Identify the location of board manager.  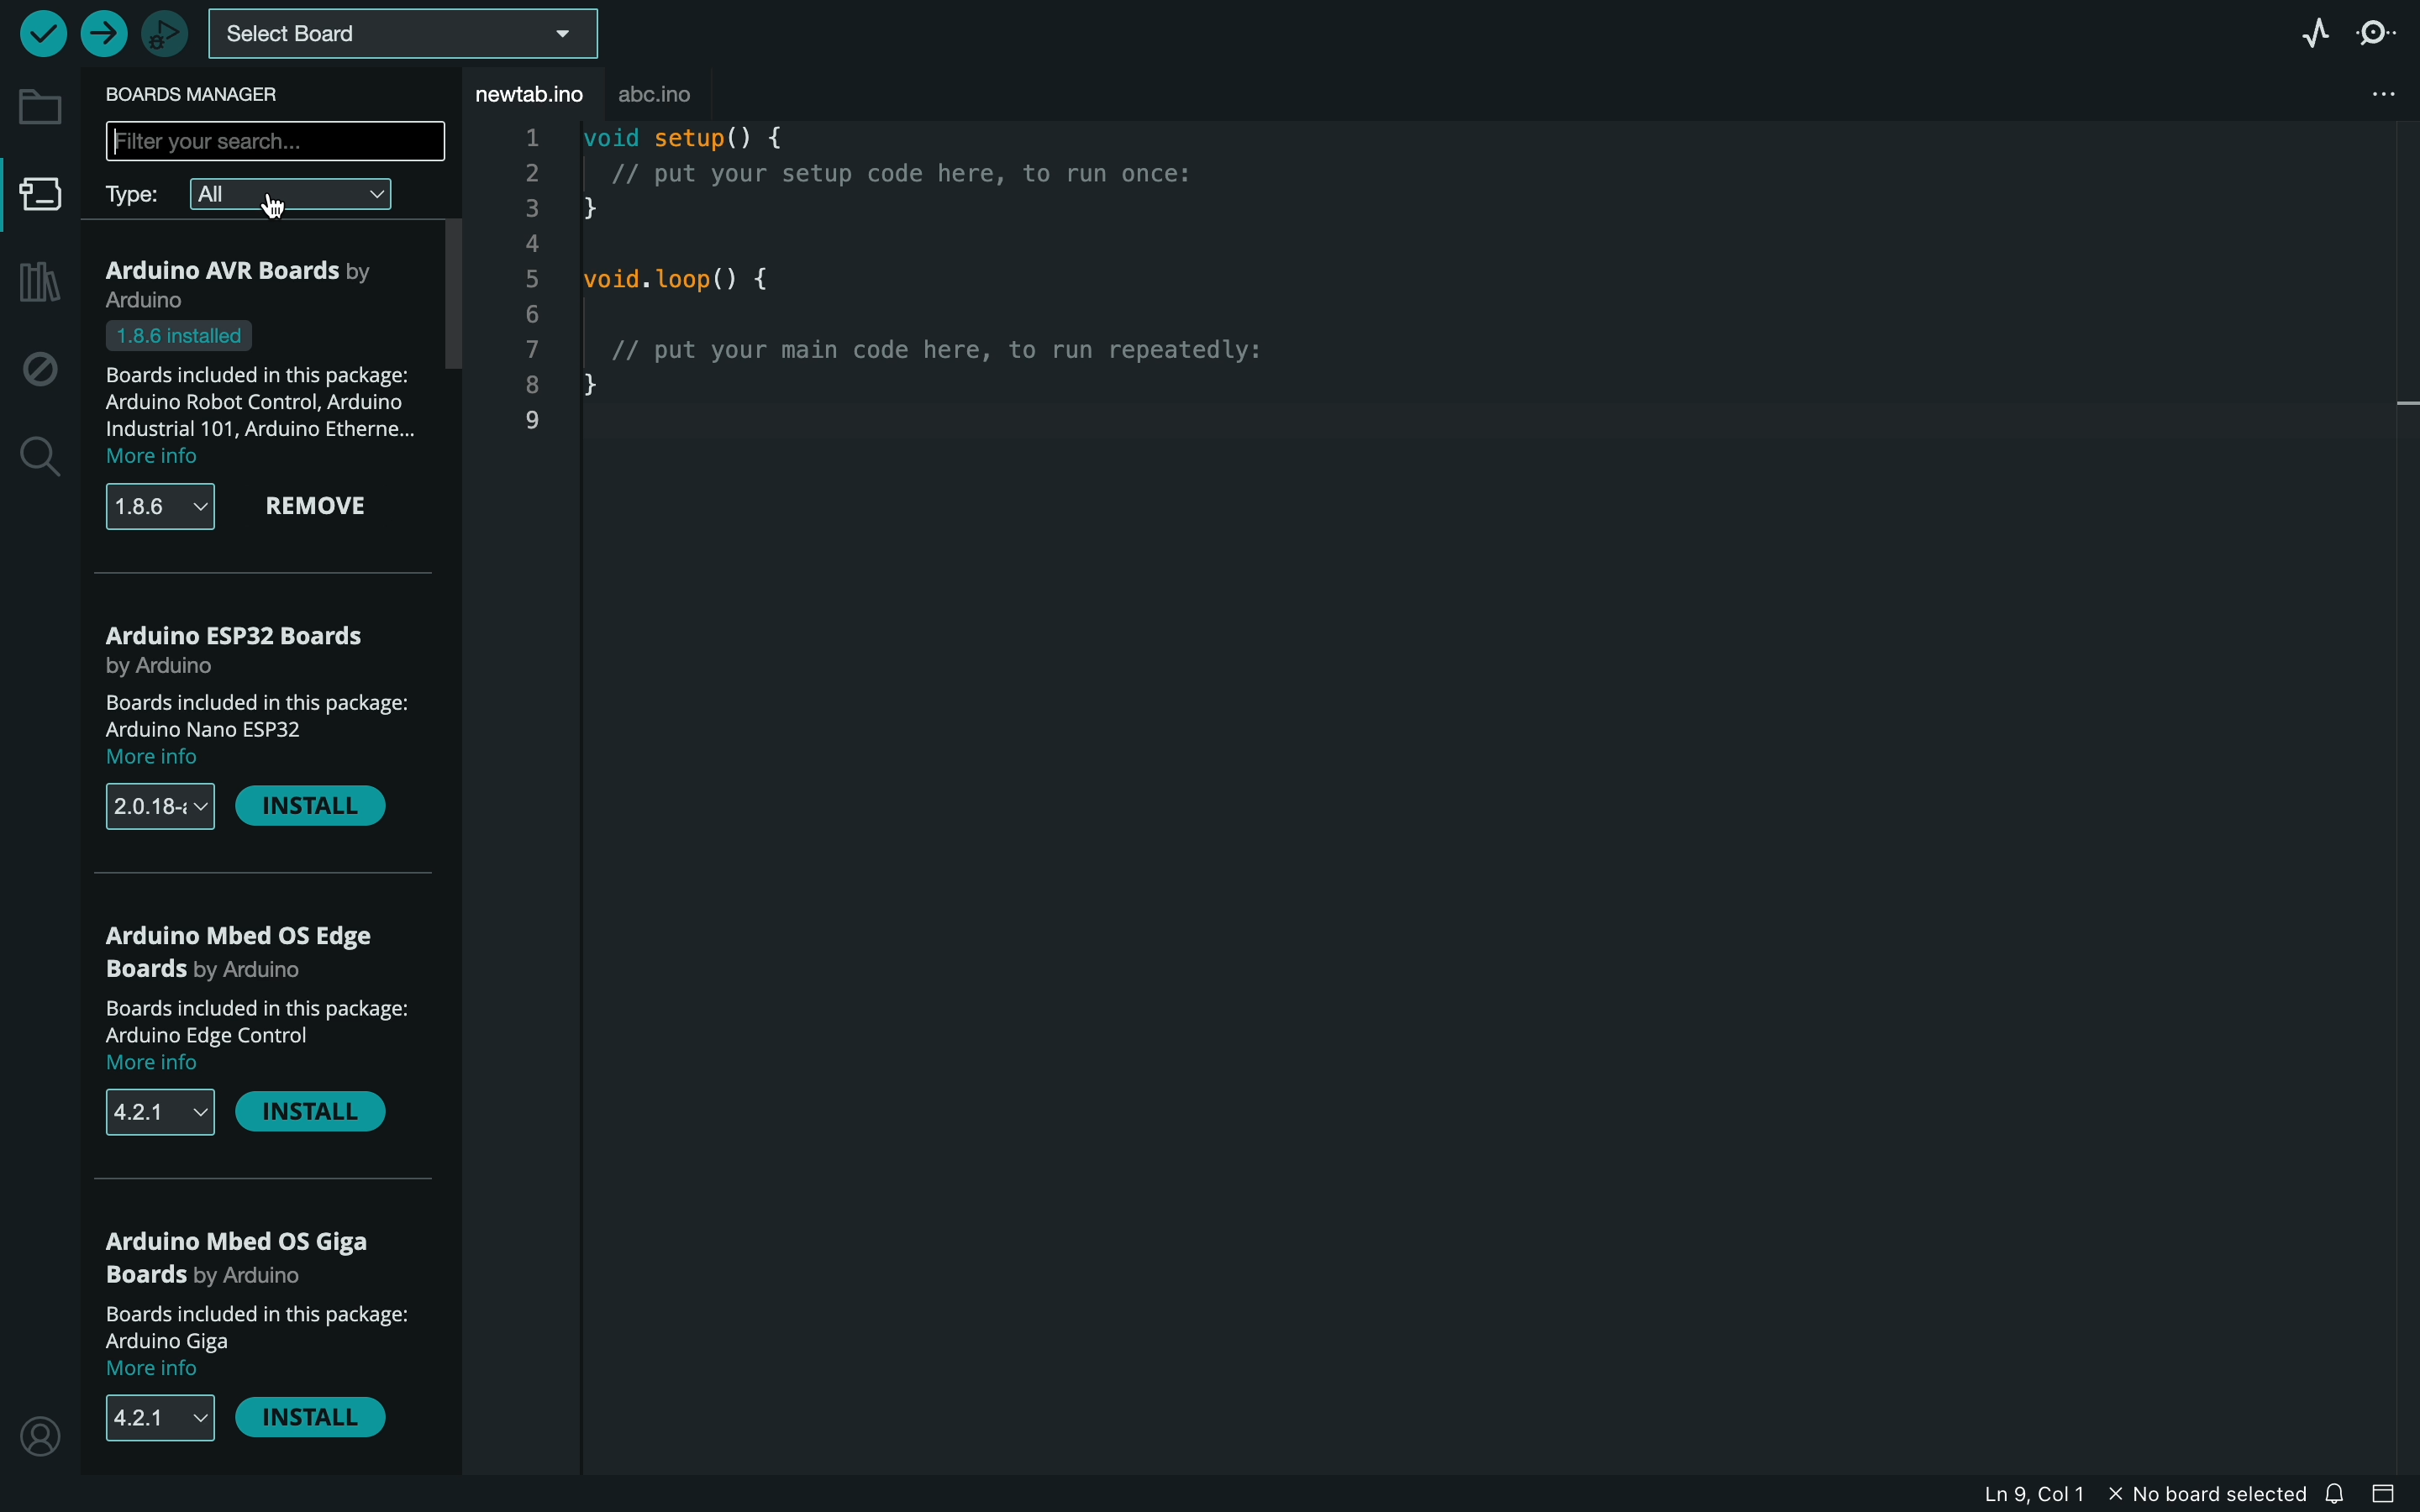
(35, 197).